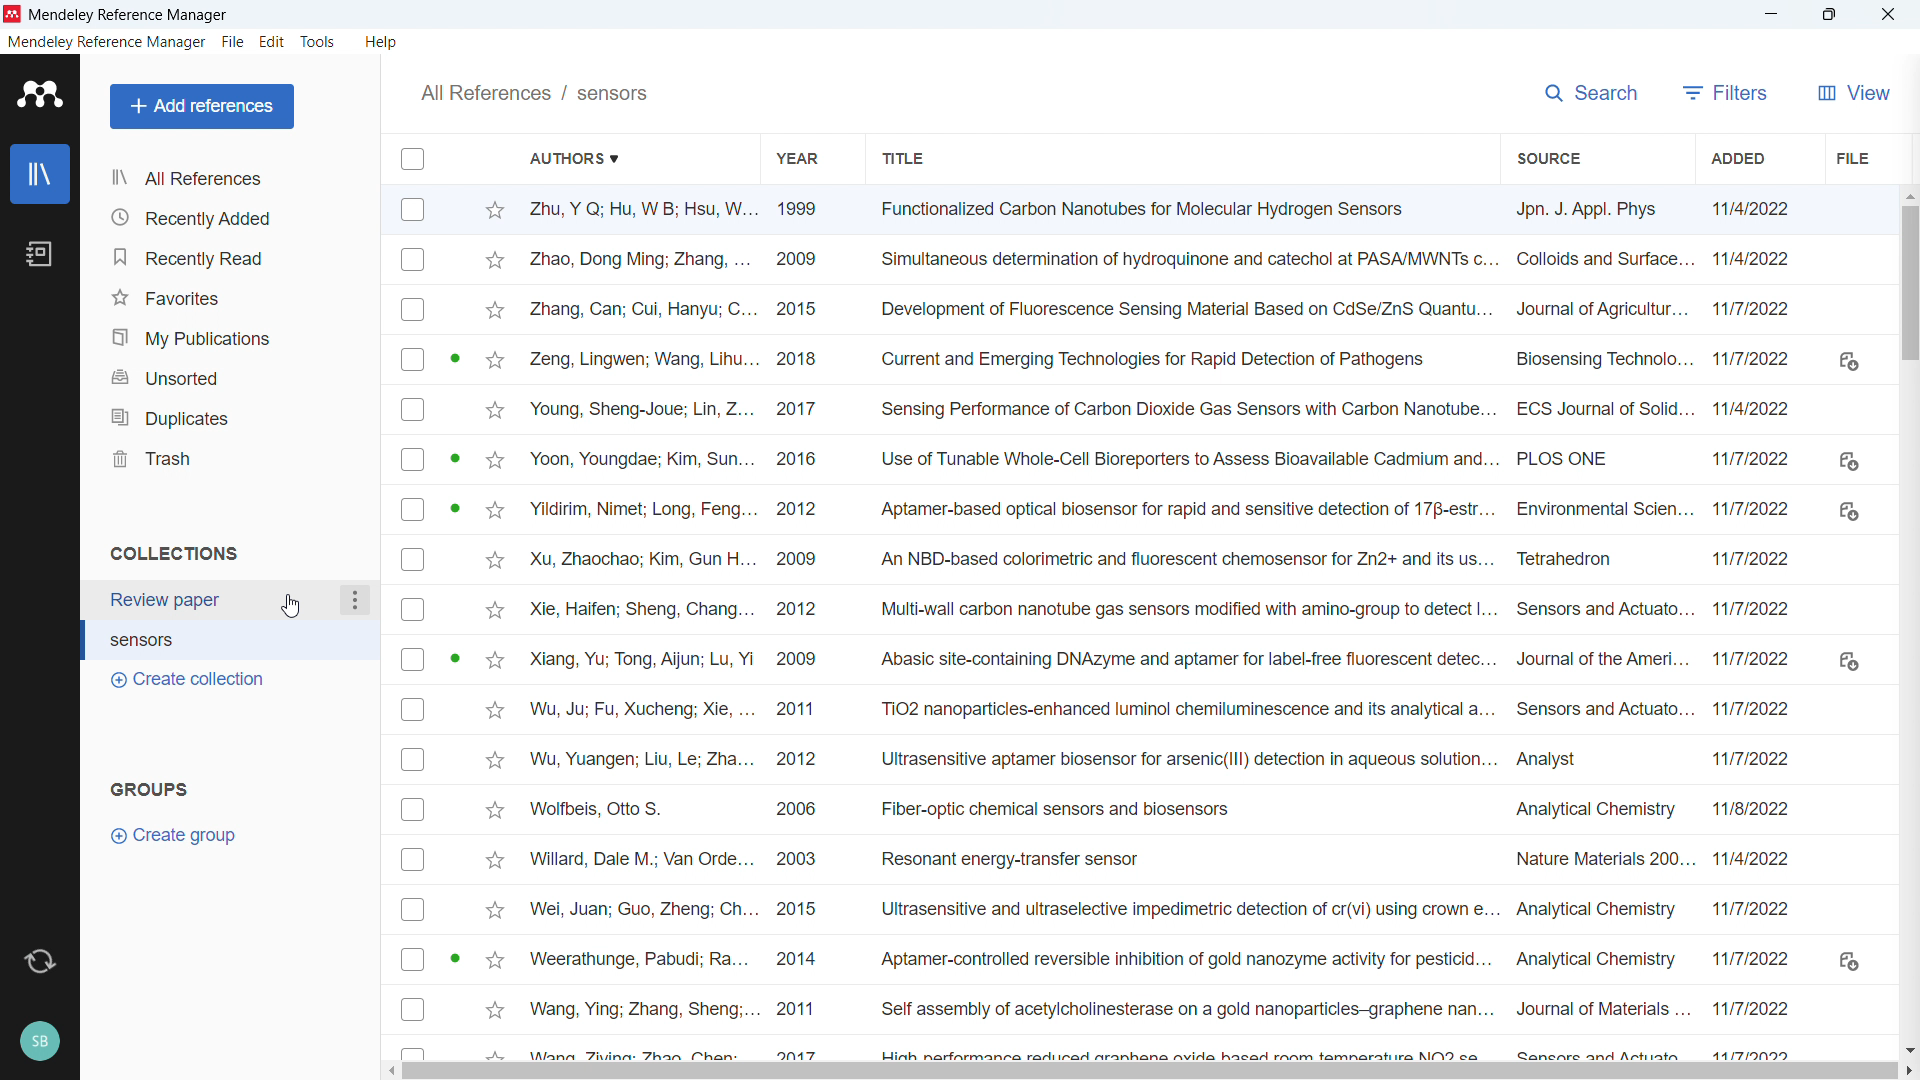 The image size is (1920, 1080). What do you see at coordinates (40, 94) in the screenshot?
I see `Logo ` at bounding box center [40, 94].